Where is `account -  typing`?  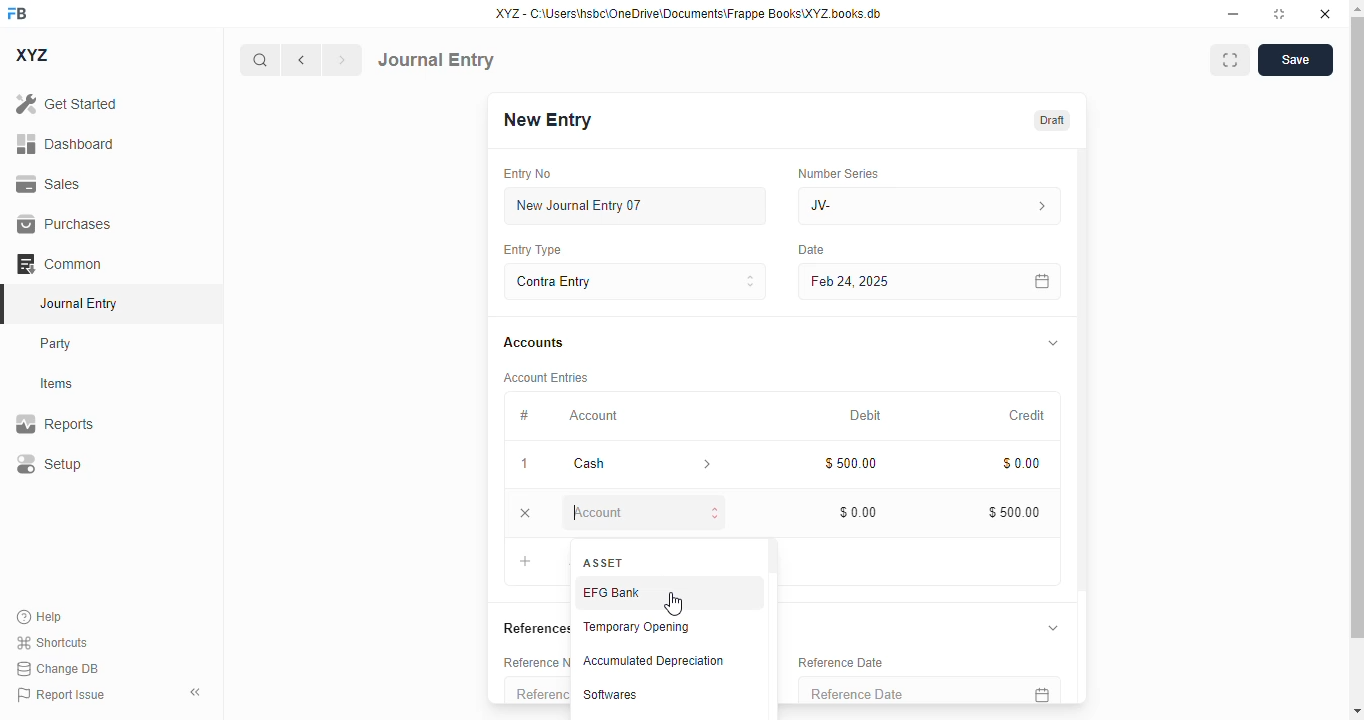
account -  typing is located at coordinates (641, 512).